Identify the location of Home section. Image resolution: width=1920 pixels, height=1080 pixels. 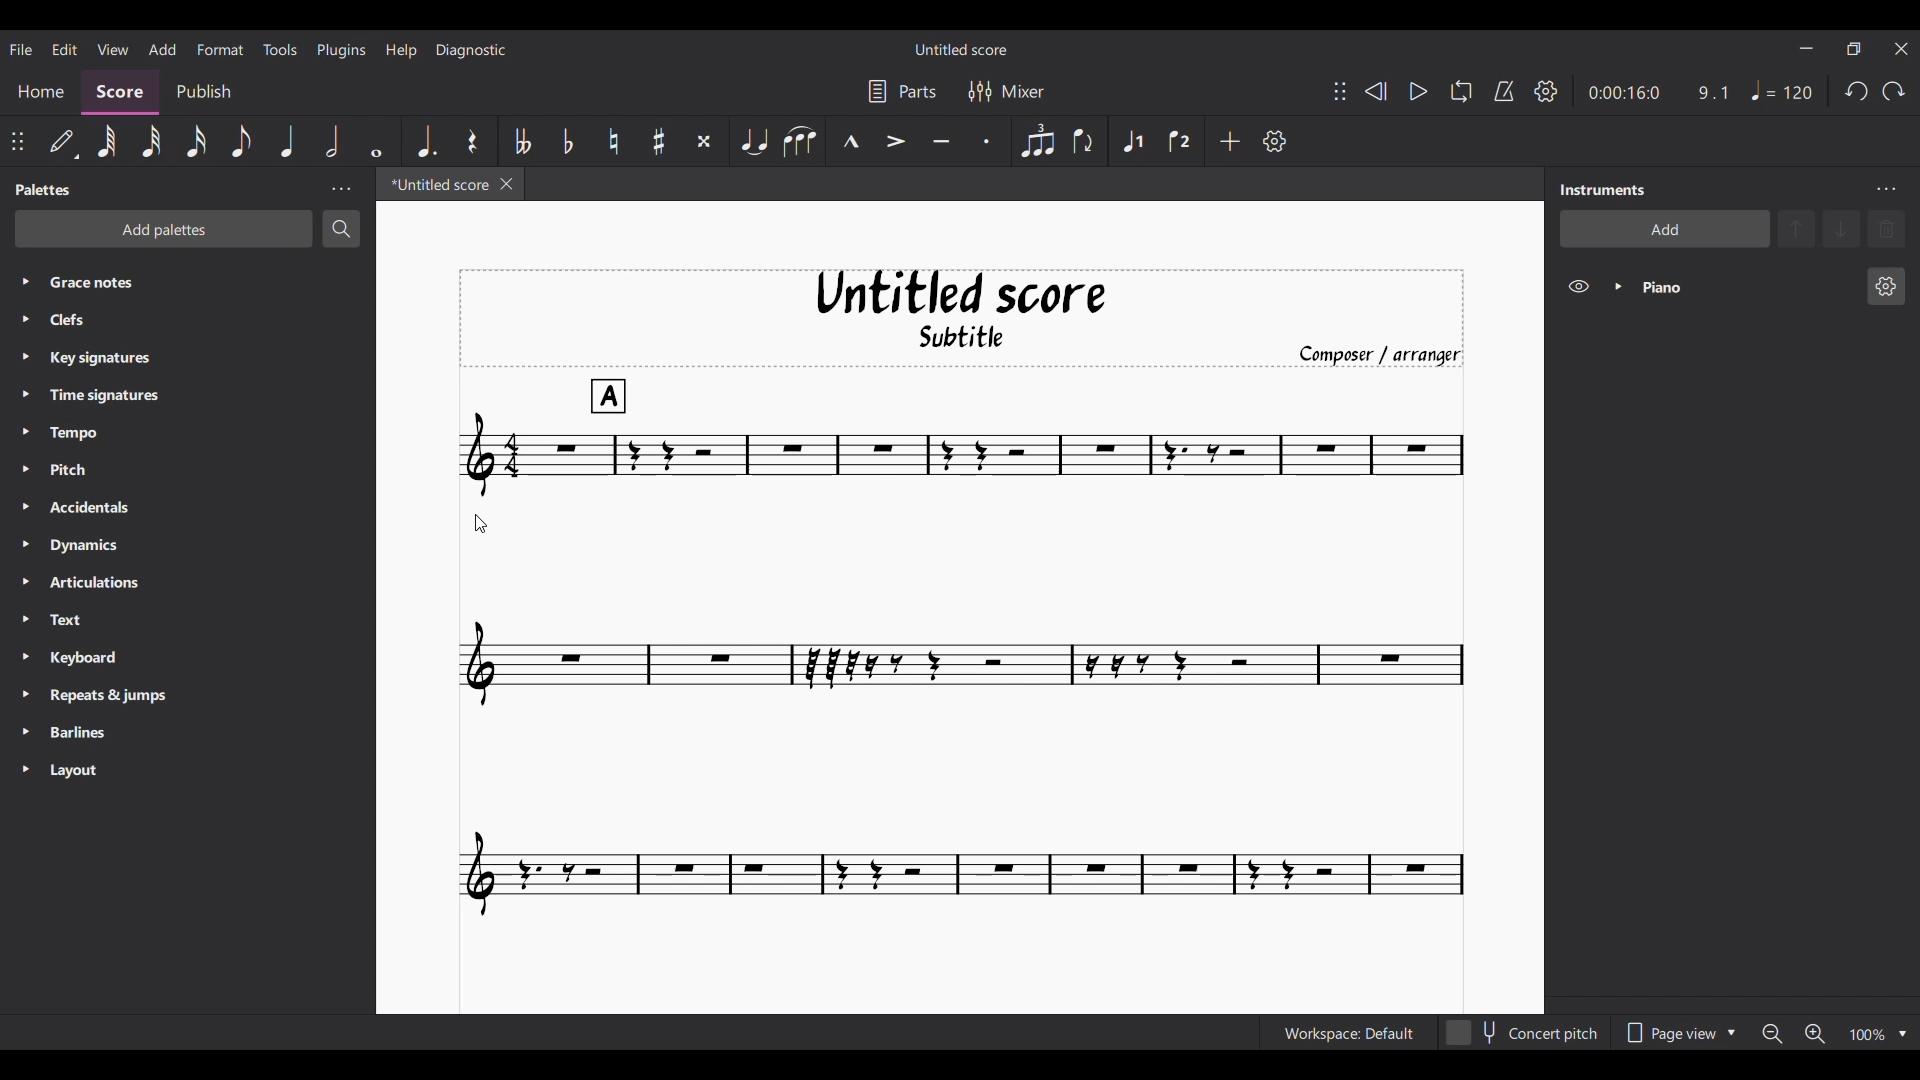
(42, 89).